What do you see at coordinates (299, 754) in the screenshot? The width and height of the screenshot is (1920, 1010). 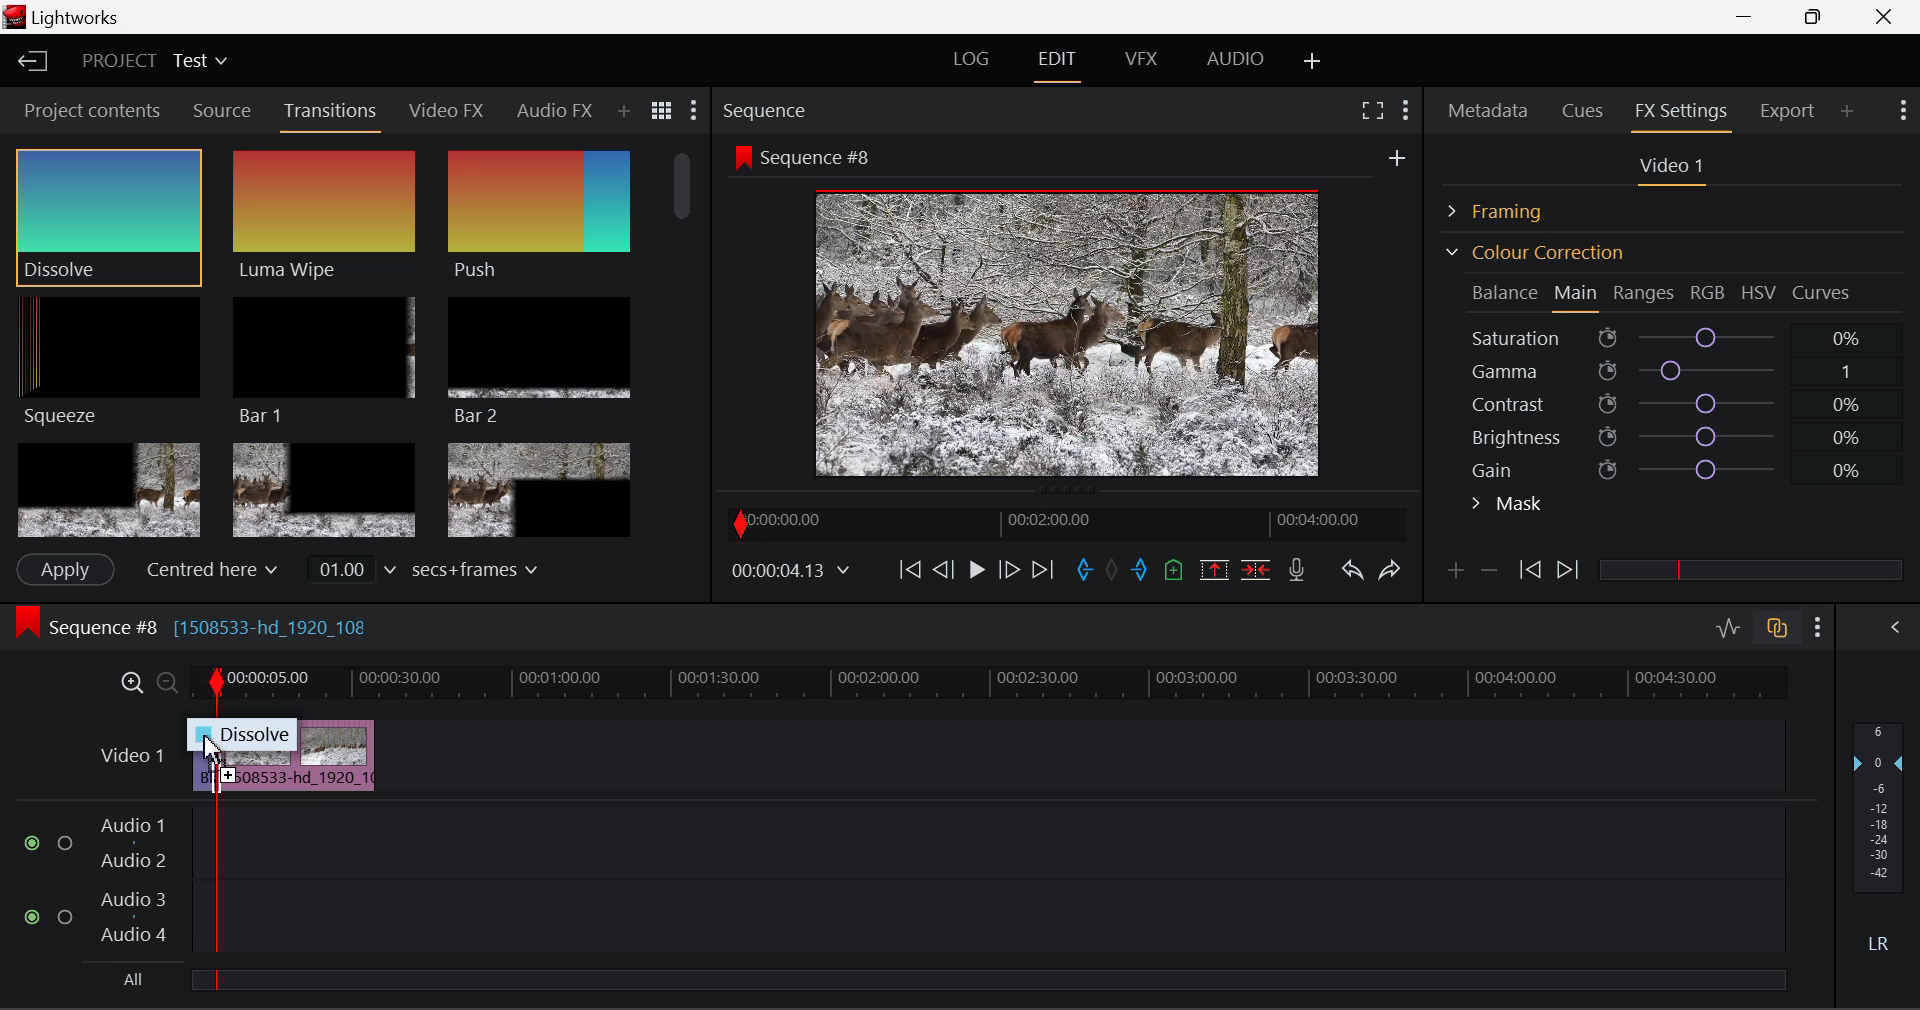 I see `Clip Inserted to Timeline` at bounding box center [299, 754].